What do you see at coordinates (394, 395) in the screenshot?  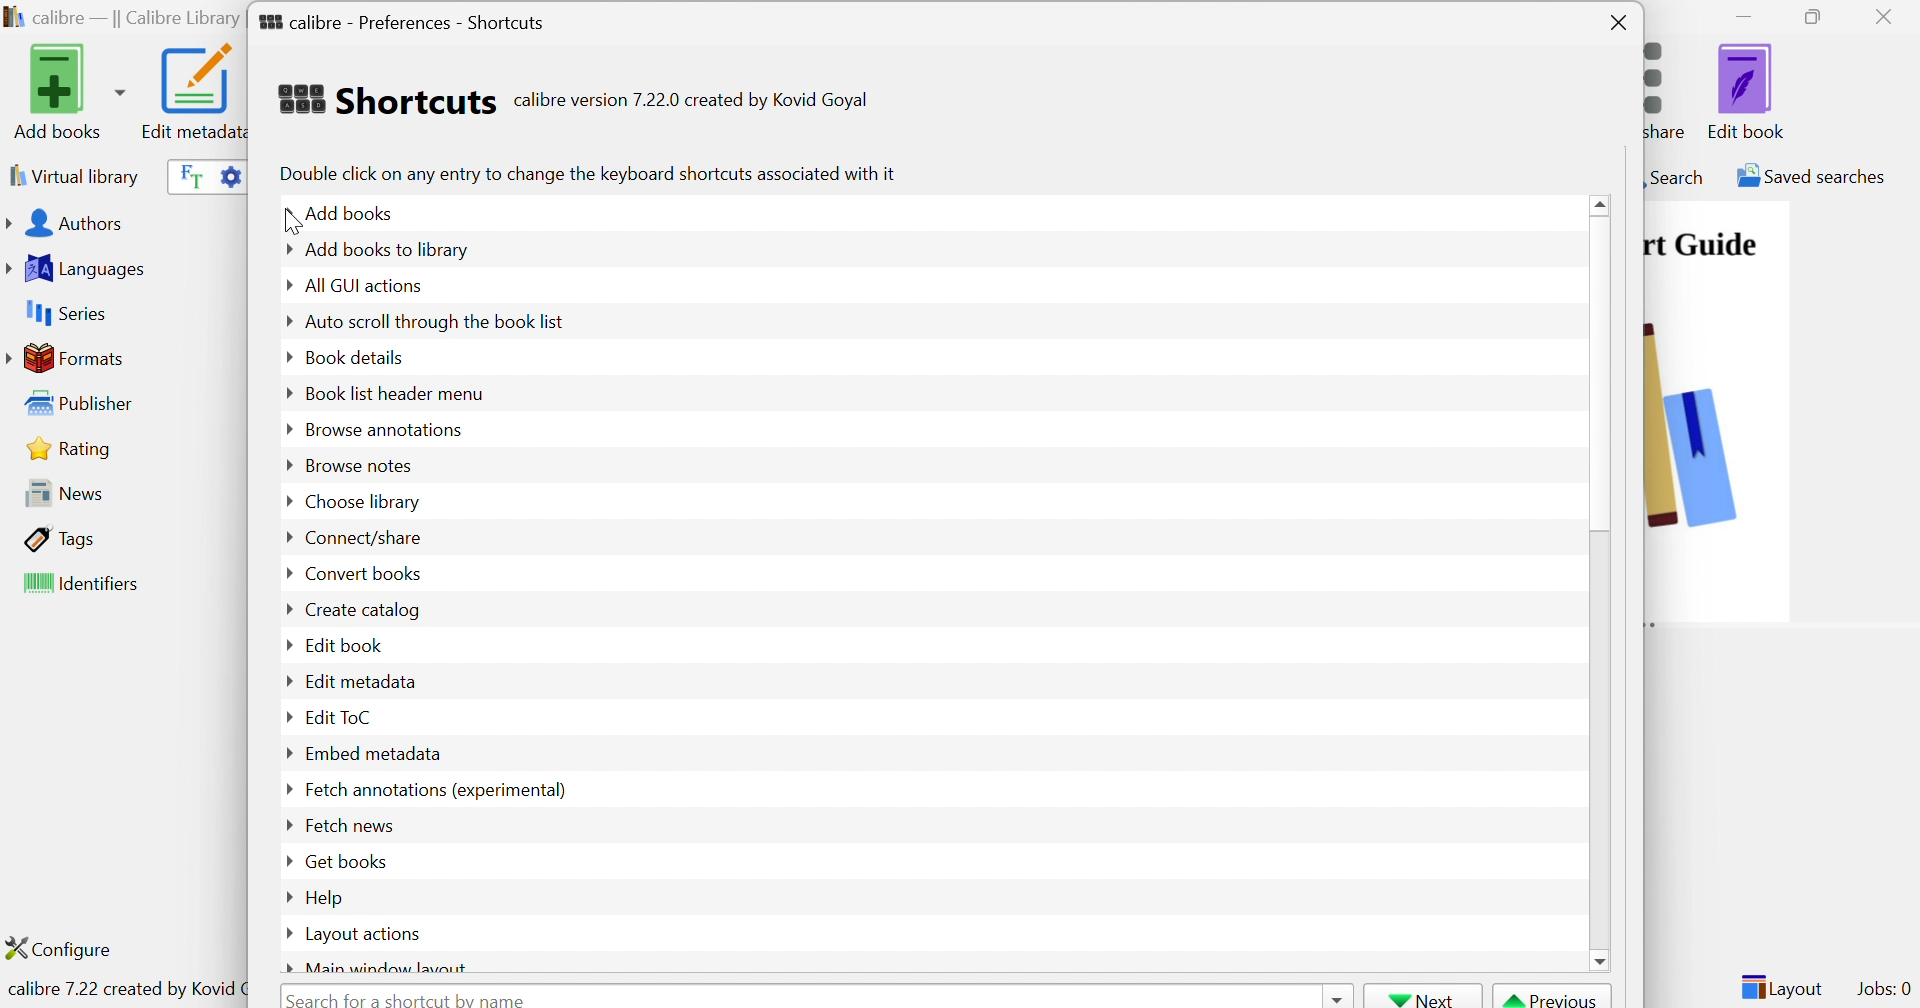 I see `Book list header menu` at bounding box center [394, 395].